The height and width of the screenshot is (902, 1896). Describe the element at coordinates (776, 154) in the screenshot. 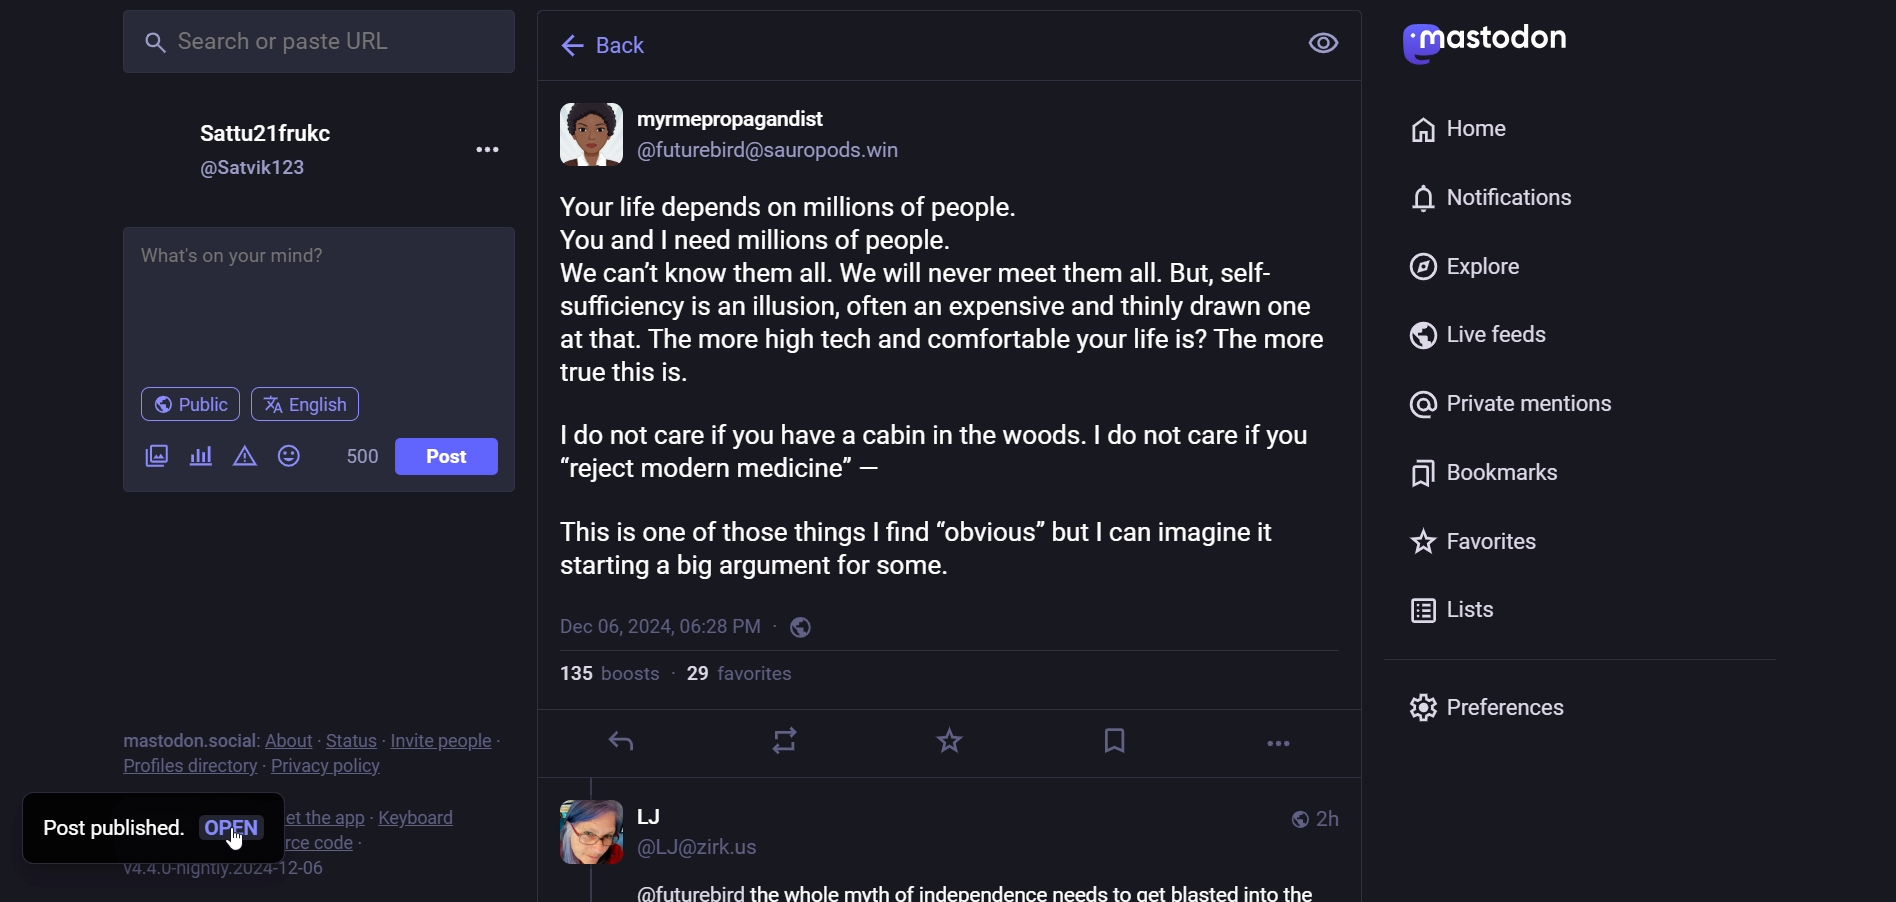

I see `id` at that location.